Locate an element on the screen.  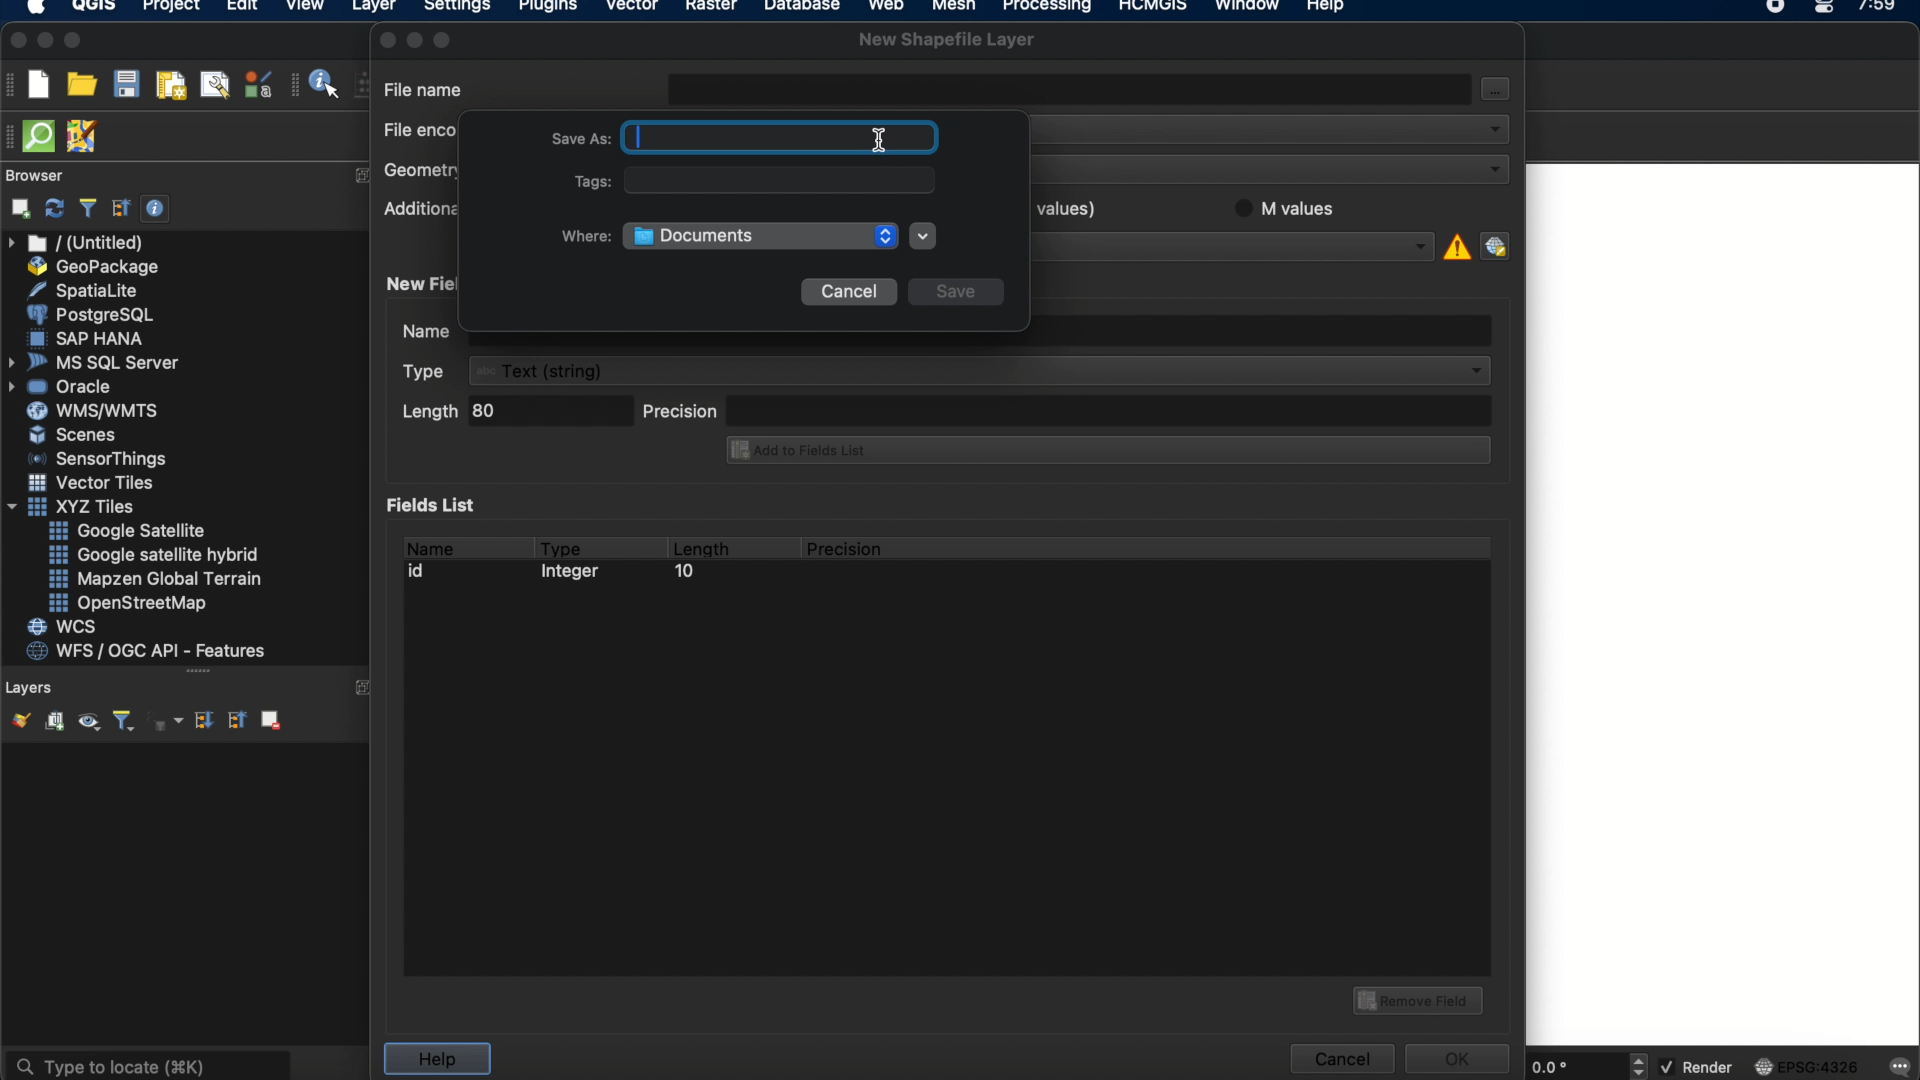
enable/disable properties widget is located at coordinates (156, 209).